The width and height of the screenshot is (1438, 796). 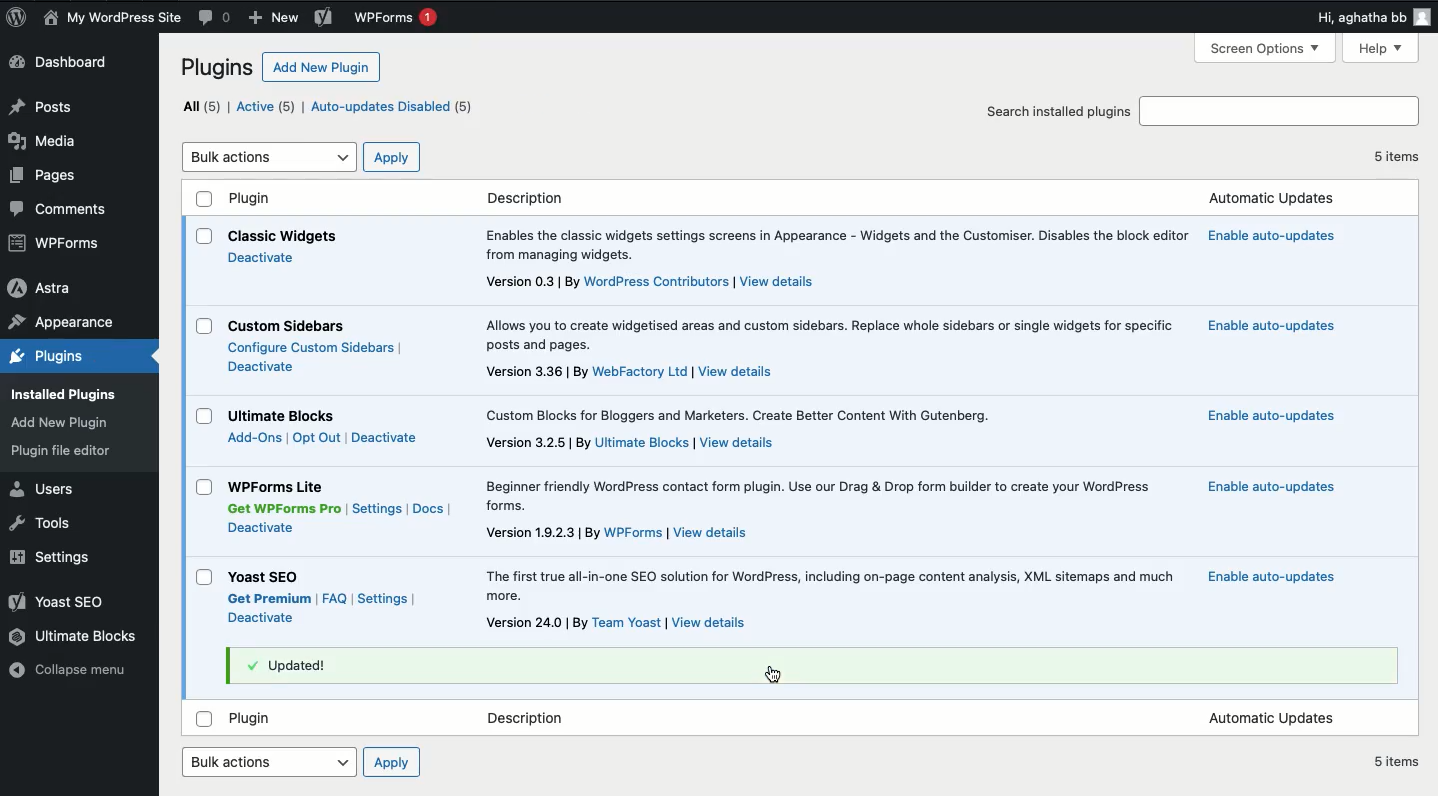 What do you see at coordinates (1397, 156) in the screenshot?
I see `5 items` at bounding box center [1397, 156].